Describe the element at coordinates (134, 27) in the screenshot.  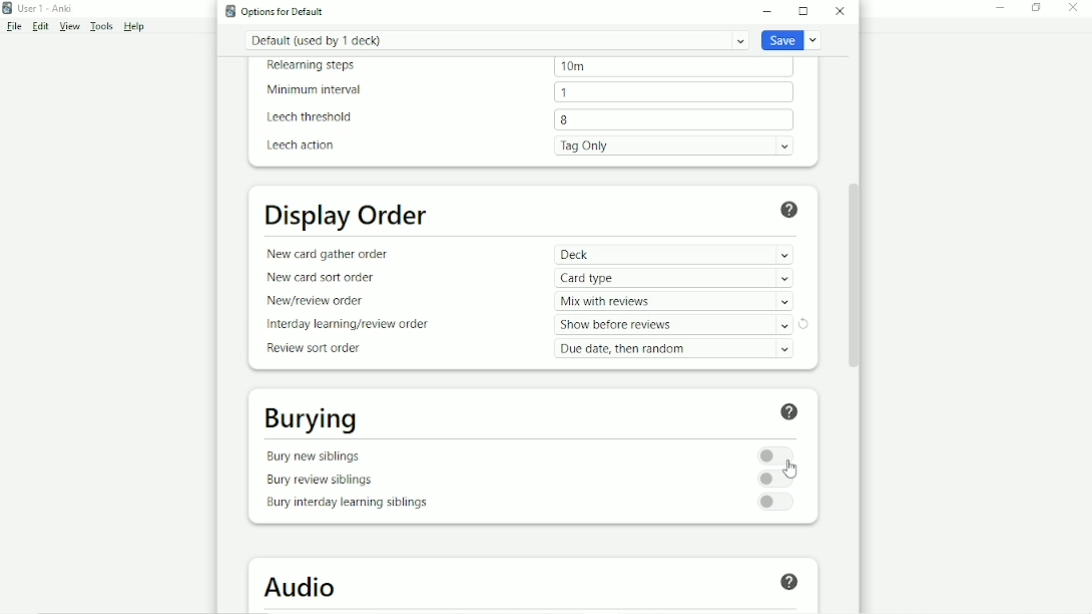
I see `Help` at that location.